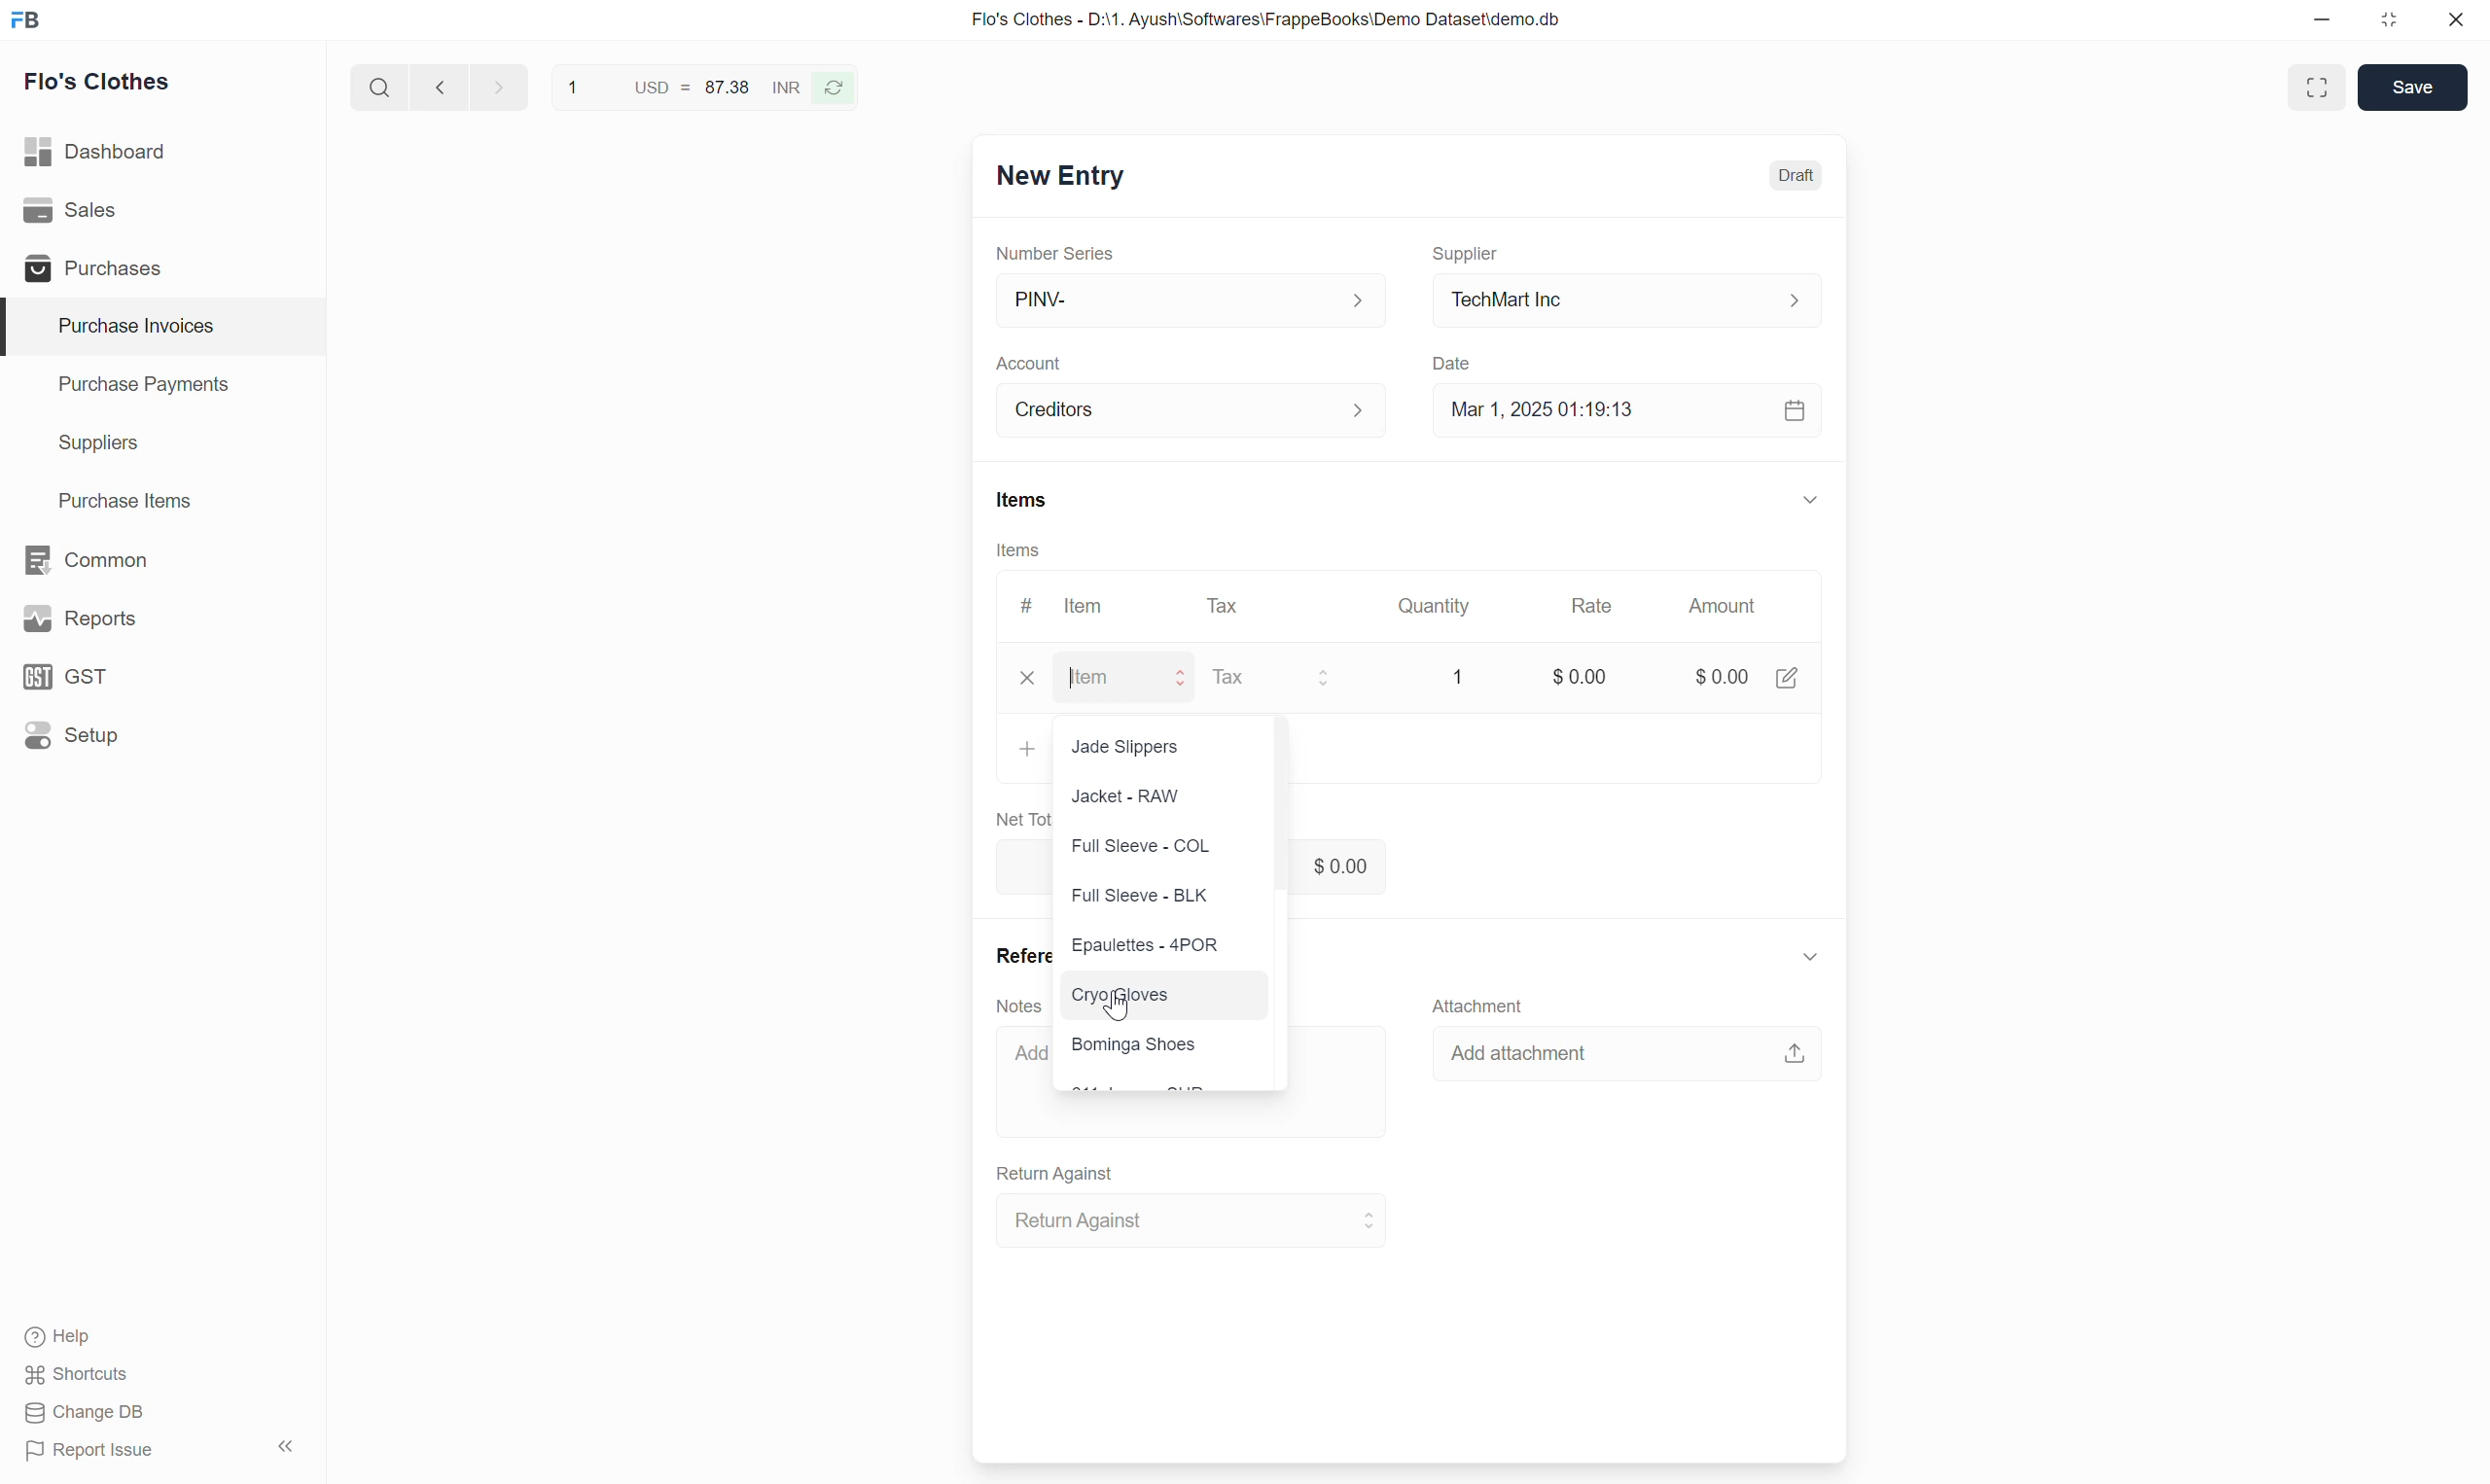  What do you see at coordinates (1632, 1054) in the screenshot?
I see `Add attachment` at bounding box center [1632, 1054].